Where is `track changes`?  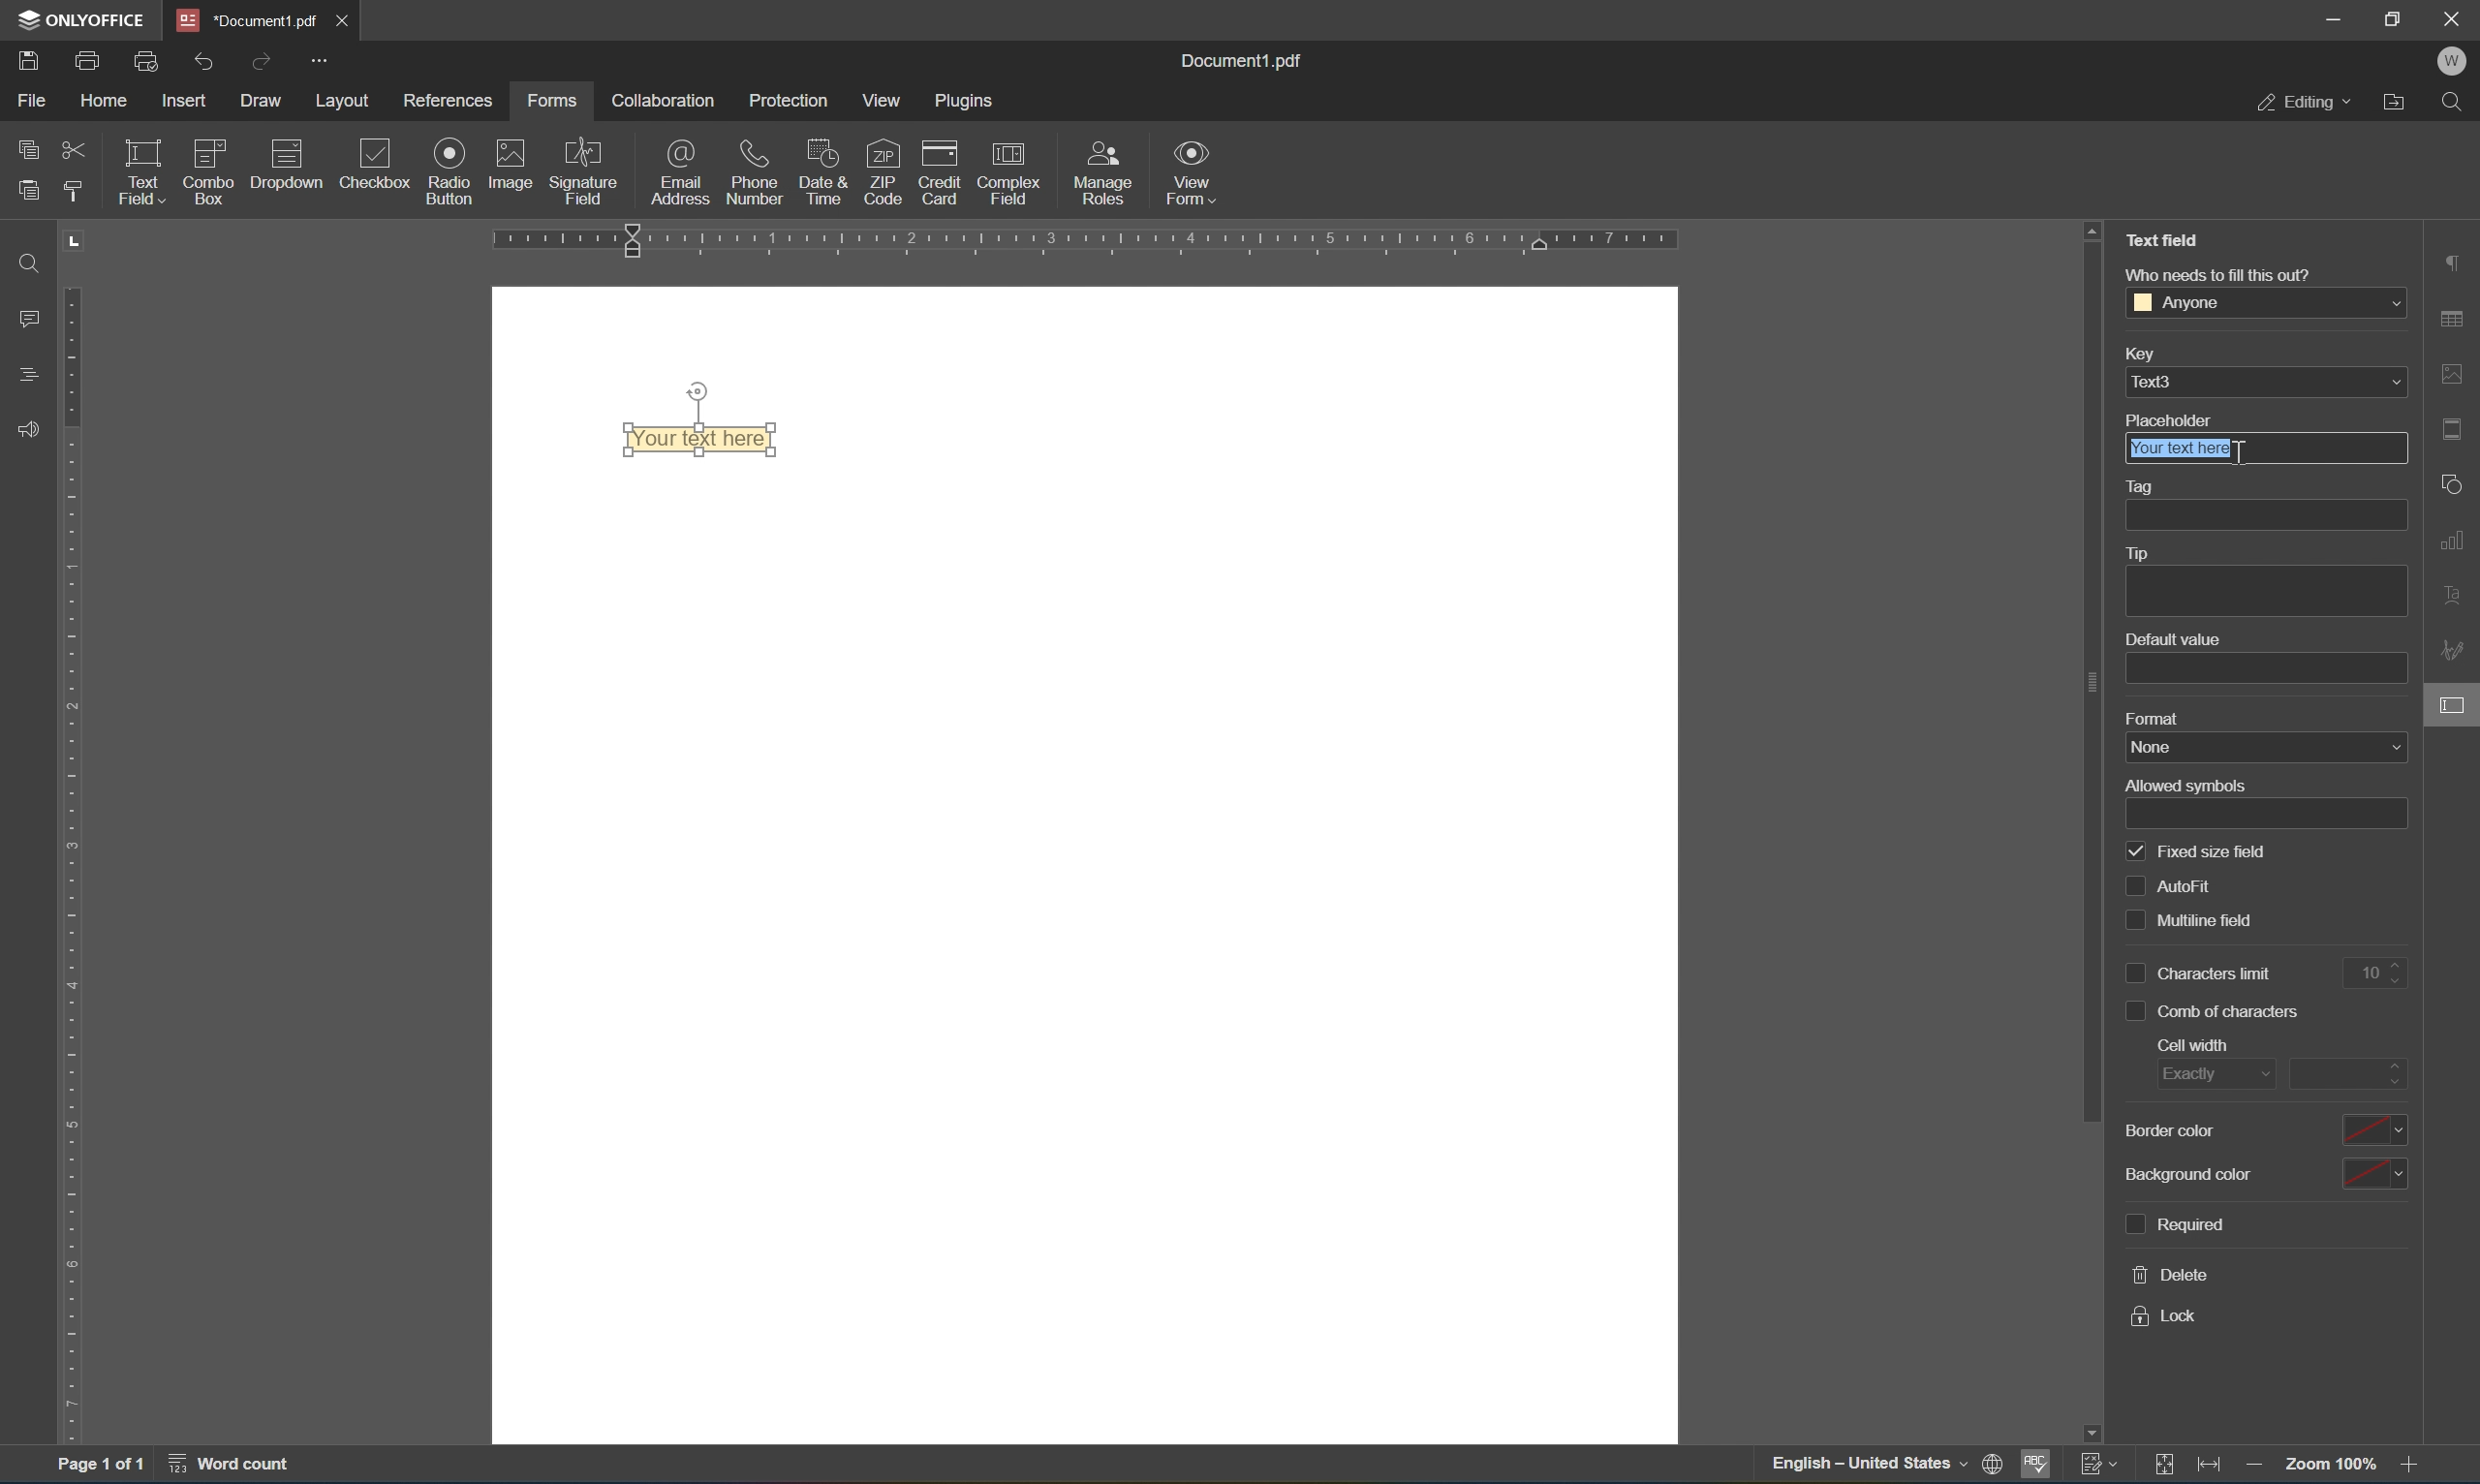 track changes is located at coordinates (2105, 1466).